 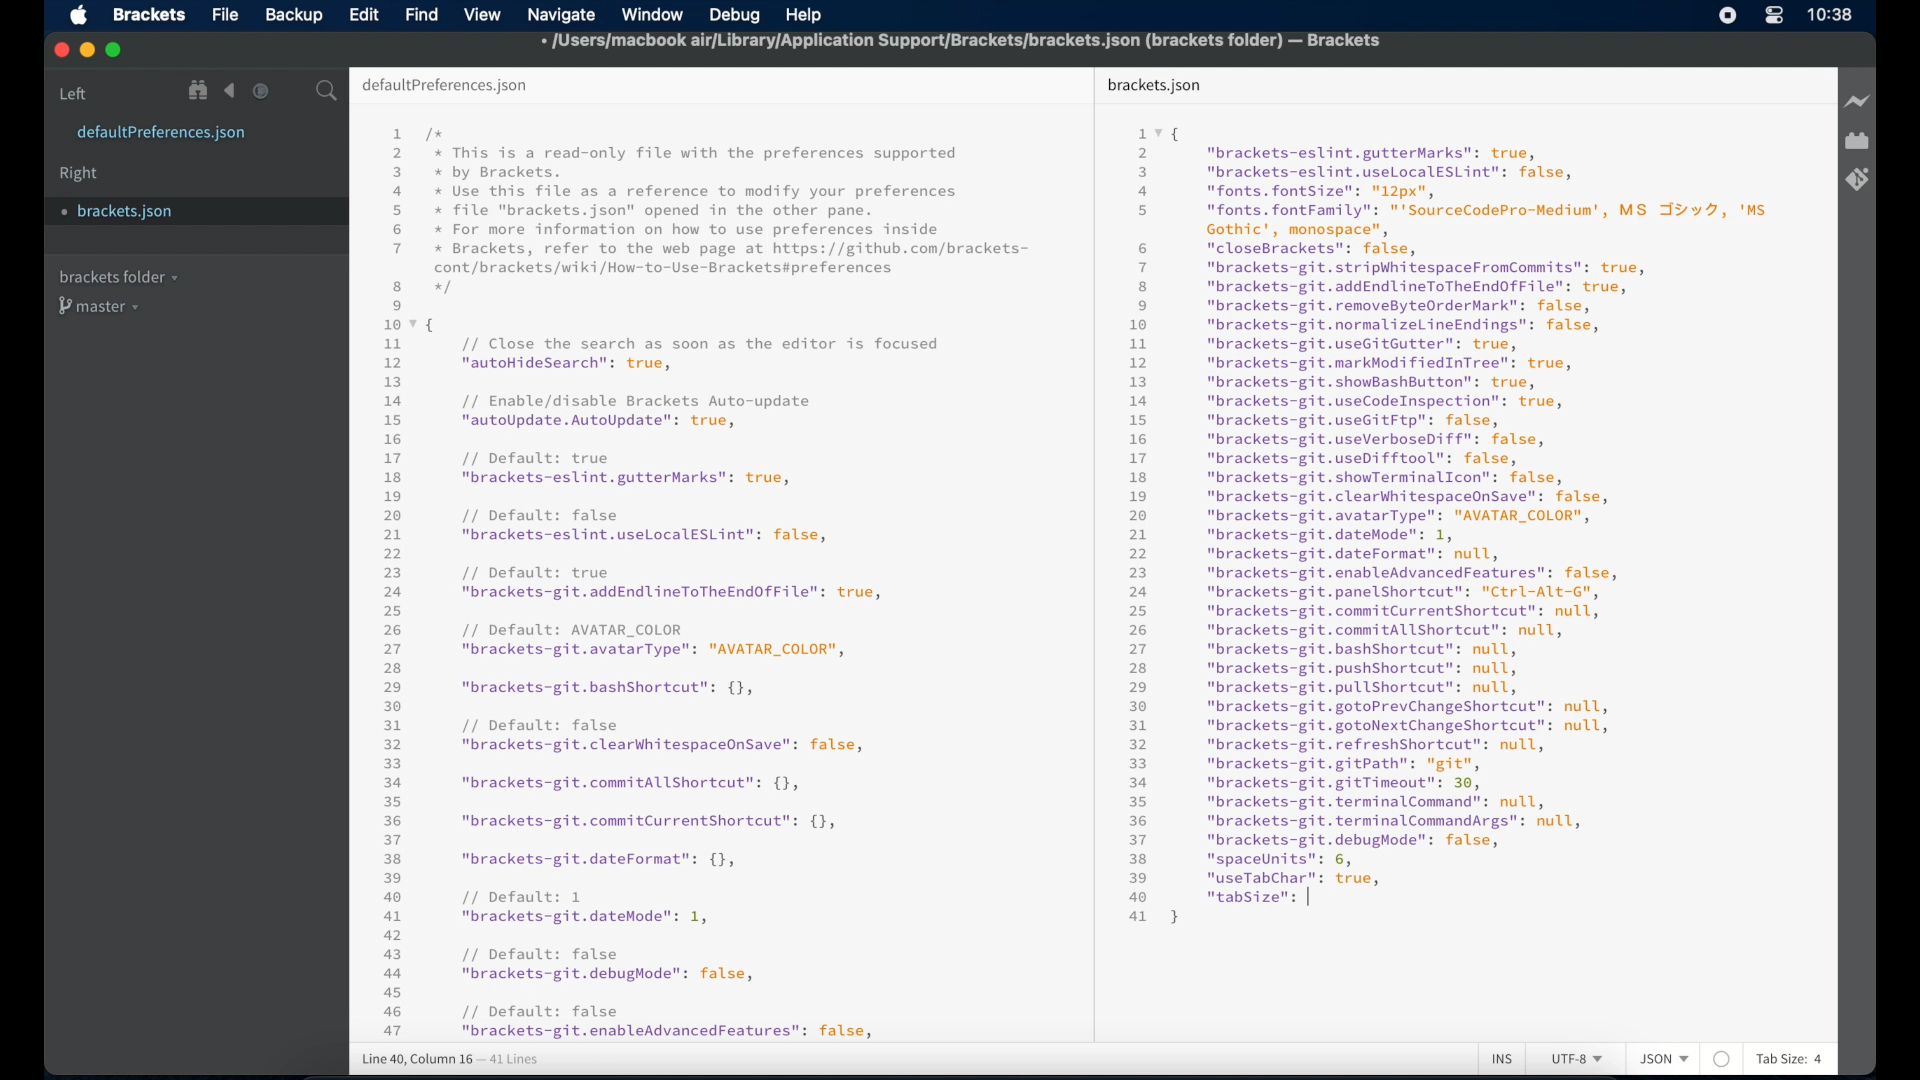 What do you see at coordinates (735, 15) in the screenshot?
I see `debug` at bounding box center [735, 15].